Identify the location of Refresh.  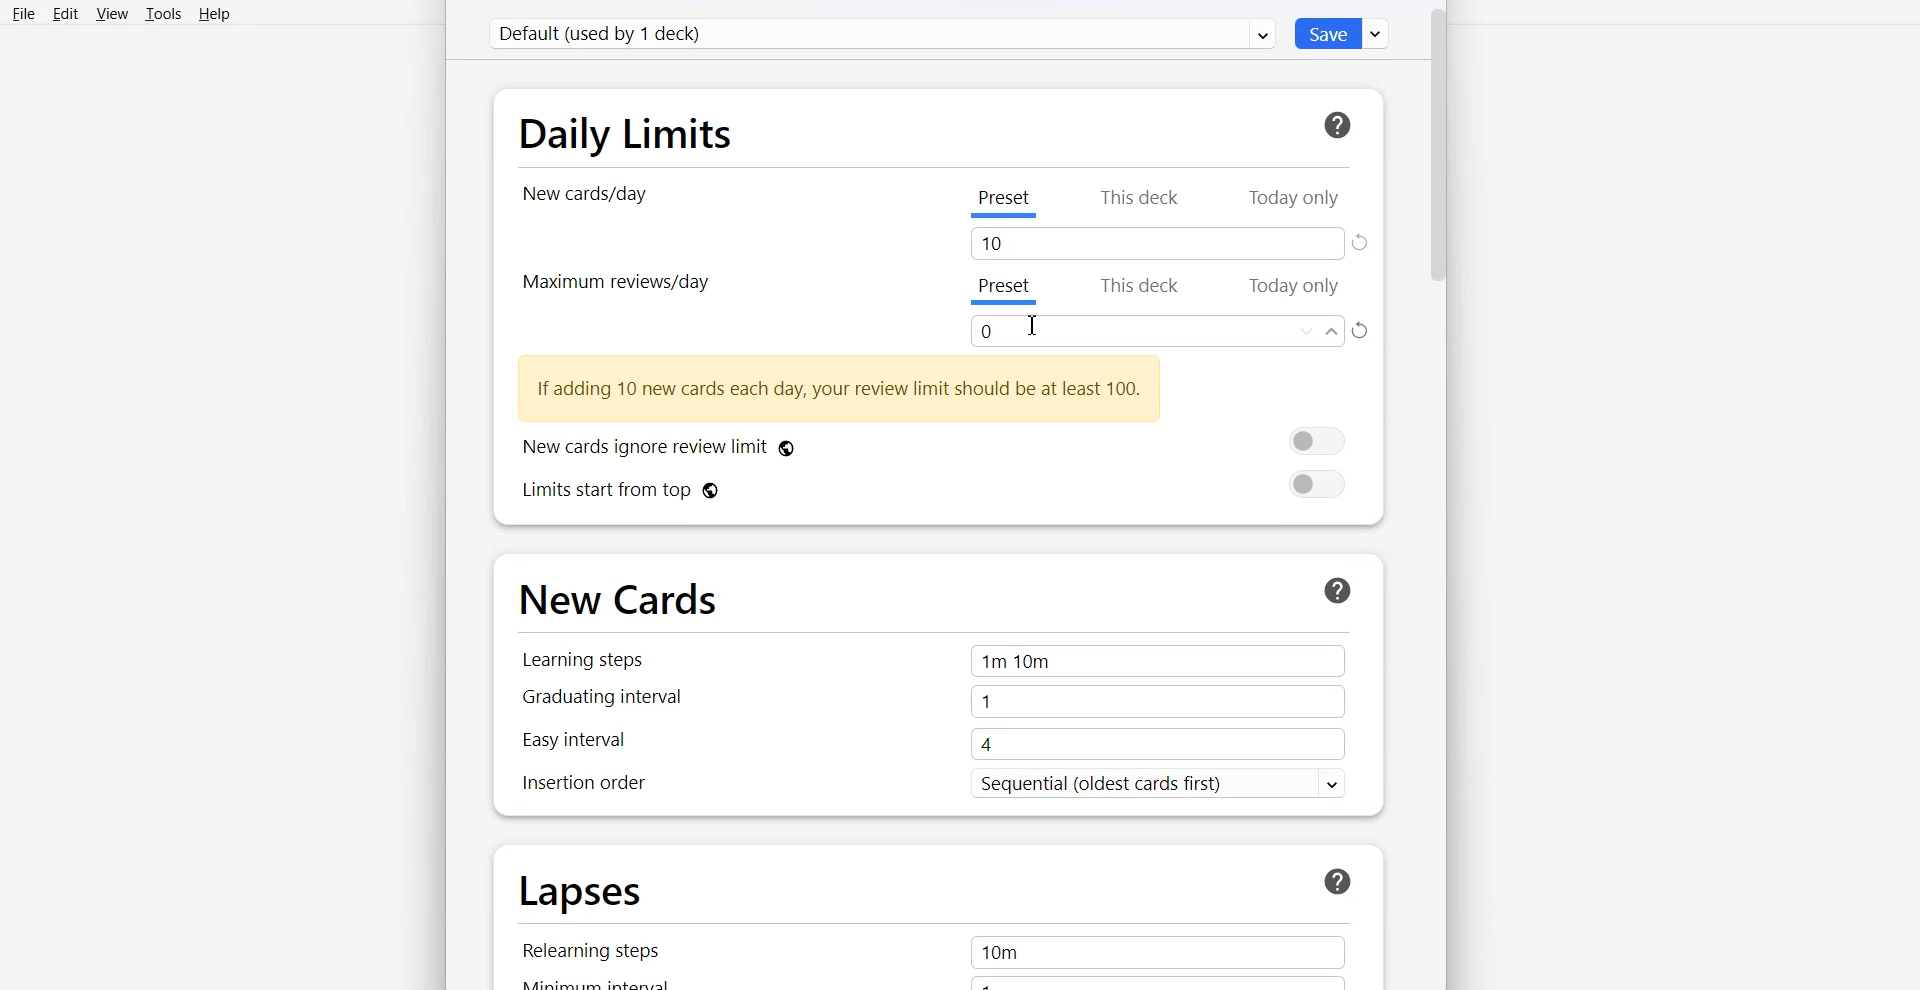
(1362, 244).